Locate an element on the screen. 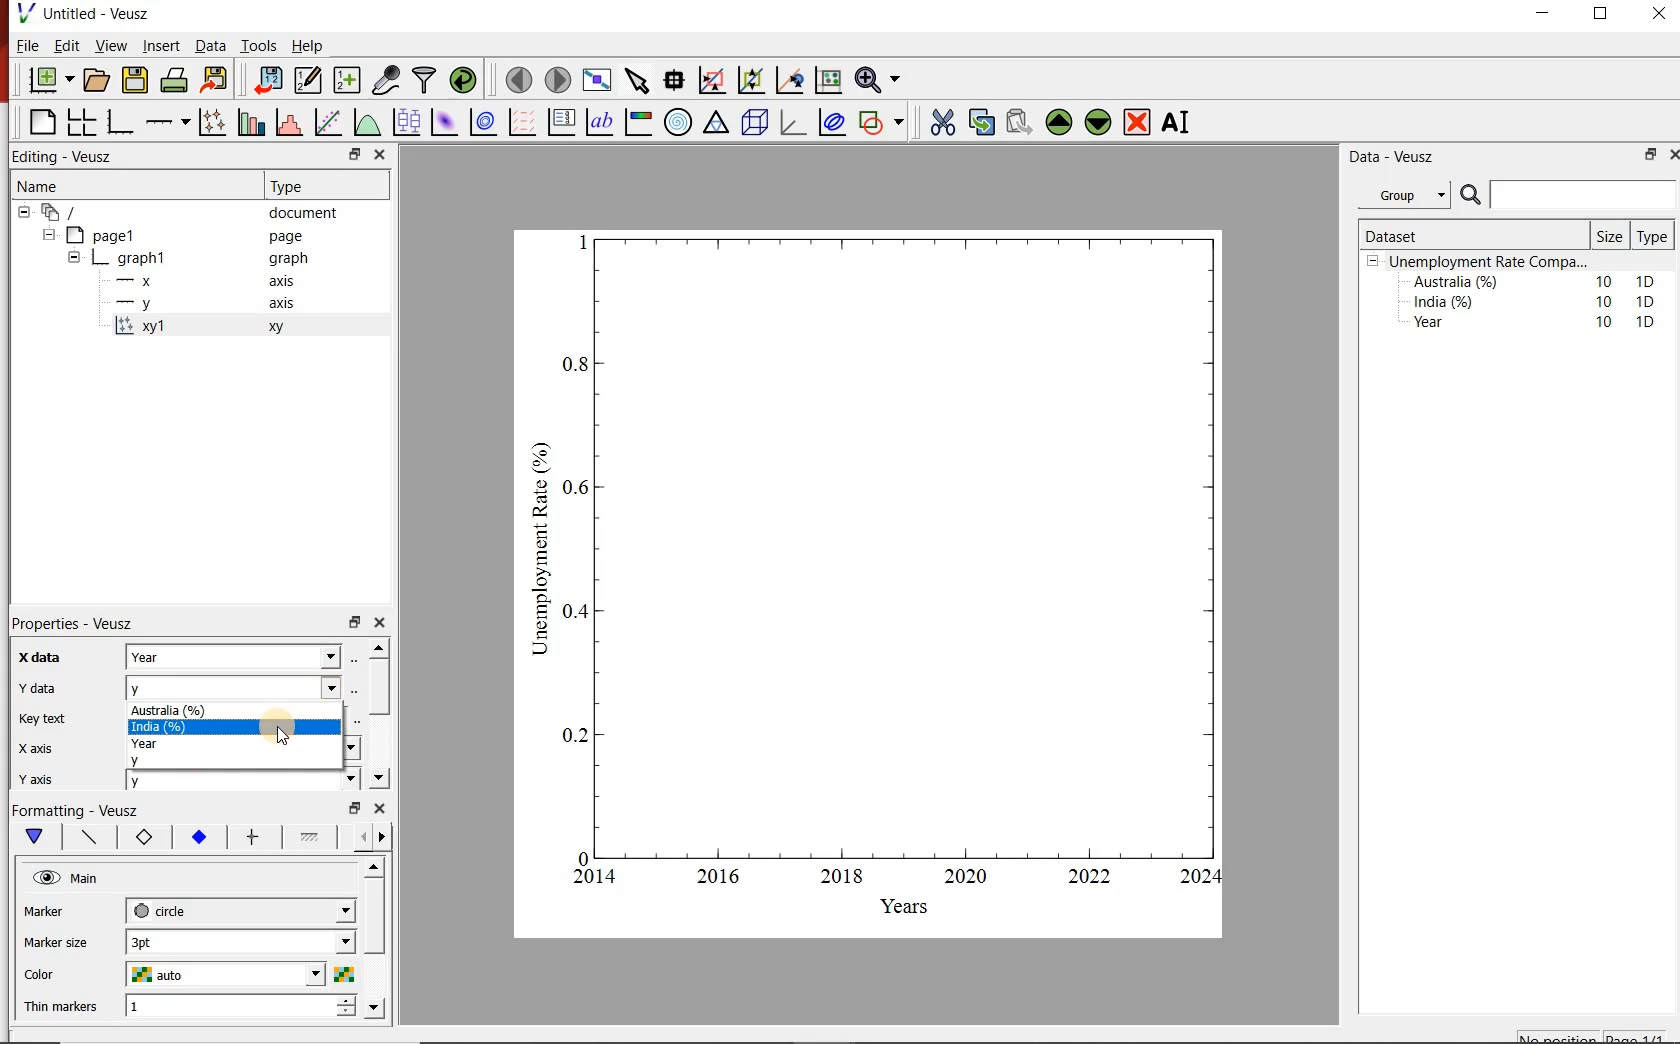 The width and height of the screenshot is (1680, 1044). Editing - Veusz is located at coordinates (66, 155).